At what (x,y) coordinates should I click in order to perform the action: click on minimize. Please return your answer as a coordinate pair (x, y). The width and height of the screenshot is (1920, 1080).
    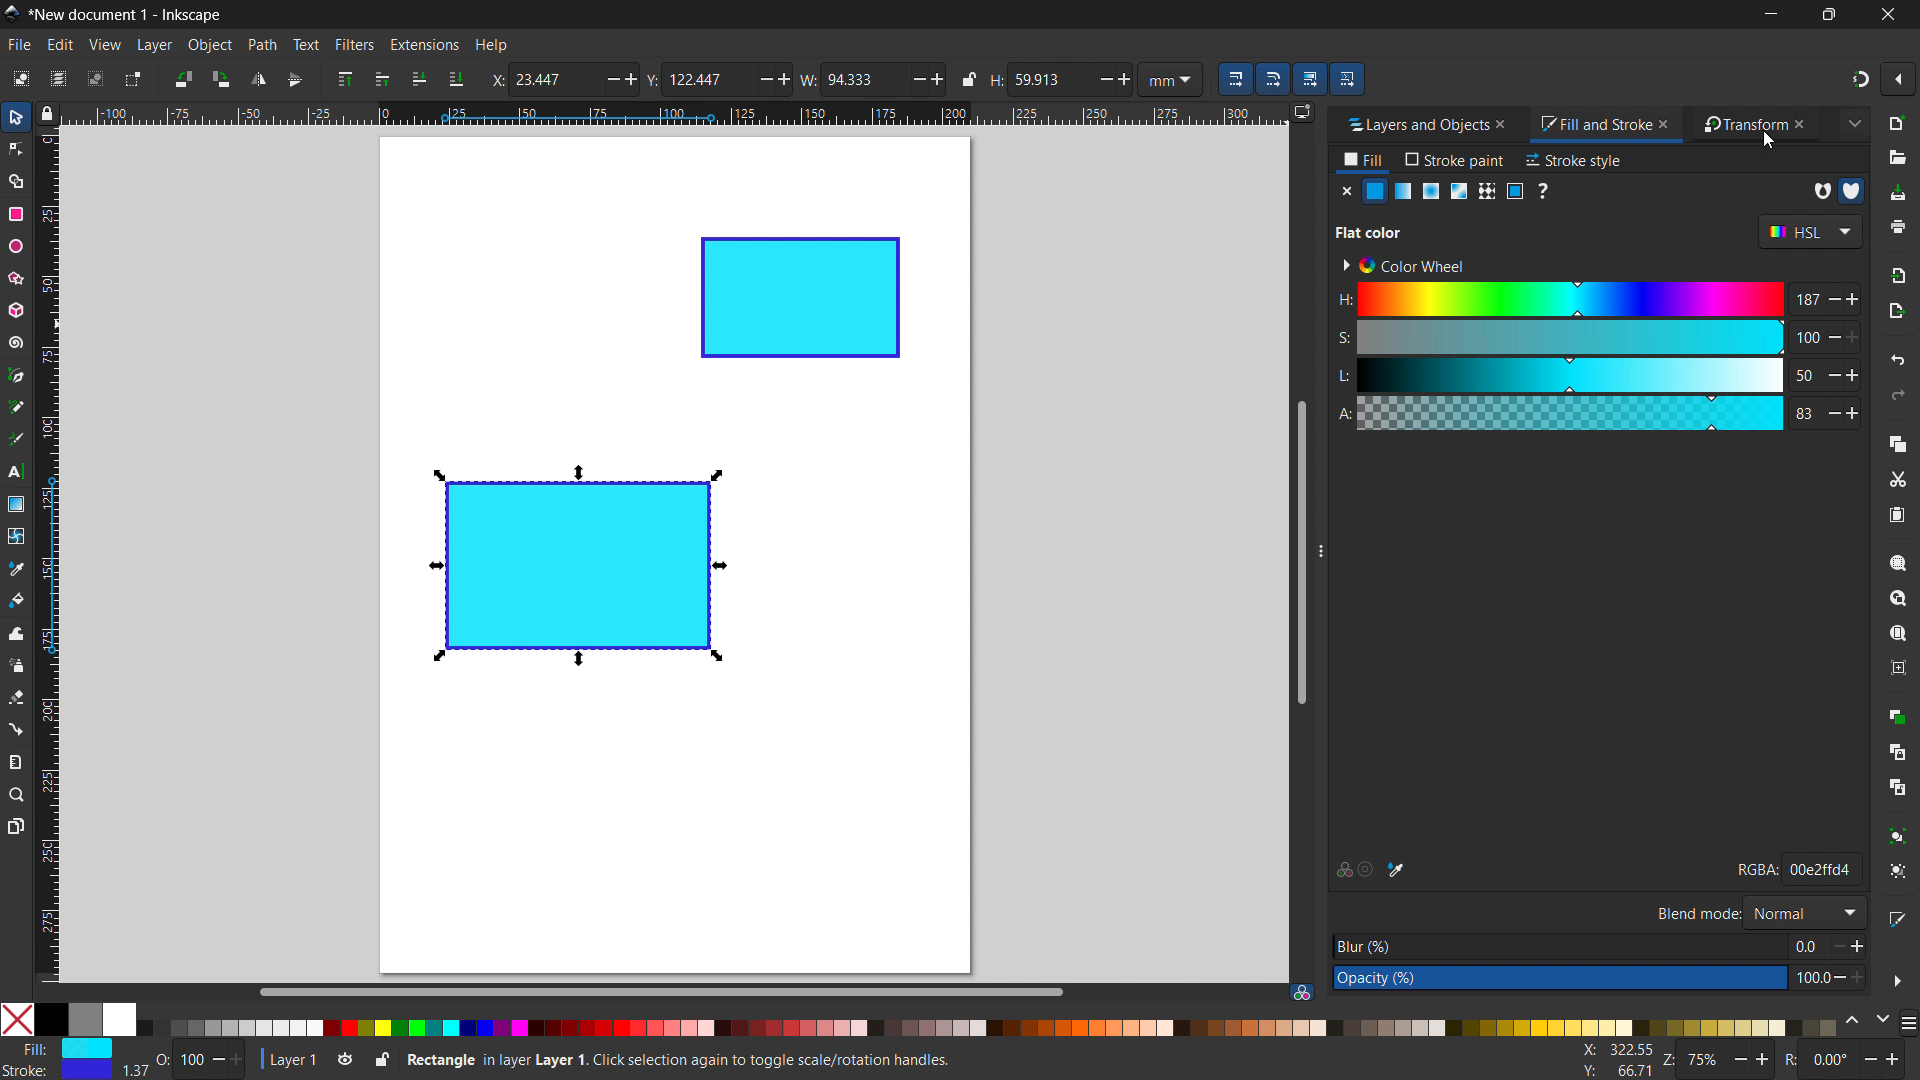
    Looking at the image, I should click on (1768, 14).